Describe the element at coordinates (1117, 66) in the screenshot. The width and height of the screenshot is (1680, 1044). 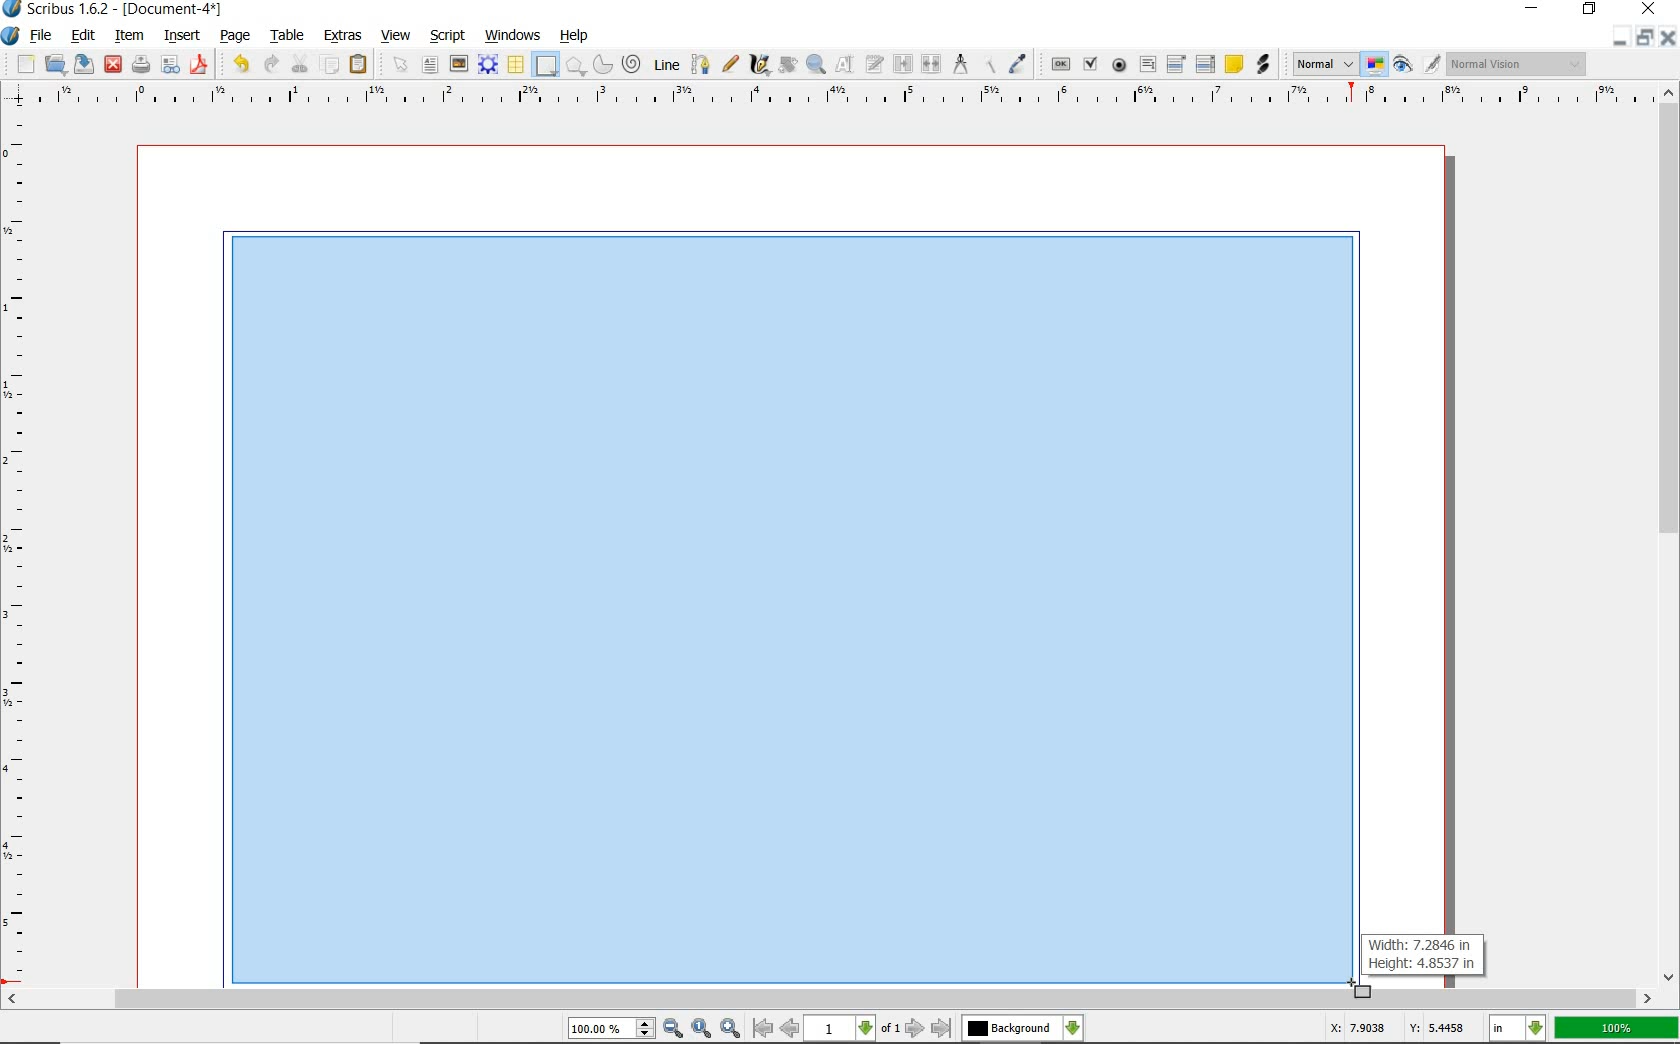
I see `pdf radio button` at that location.